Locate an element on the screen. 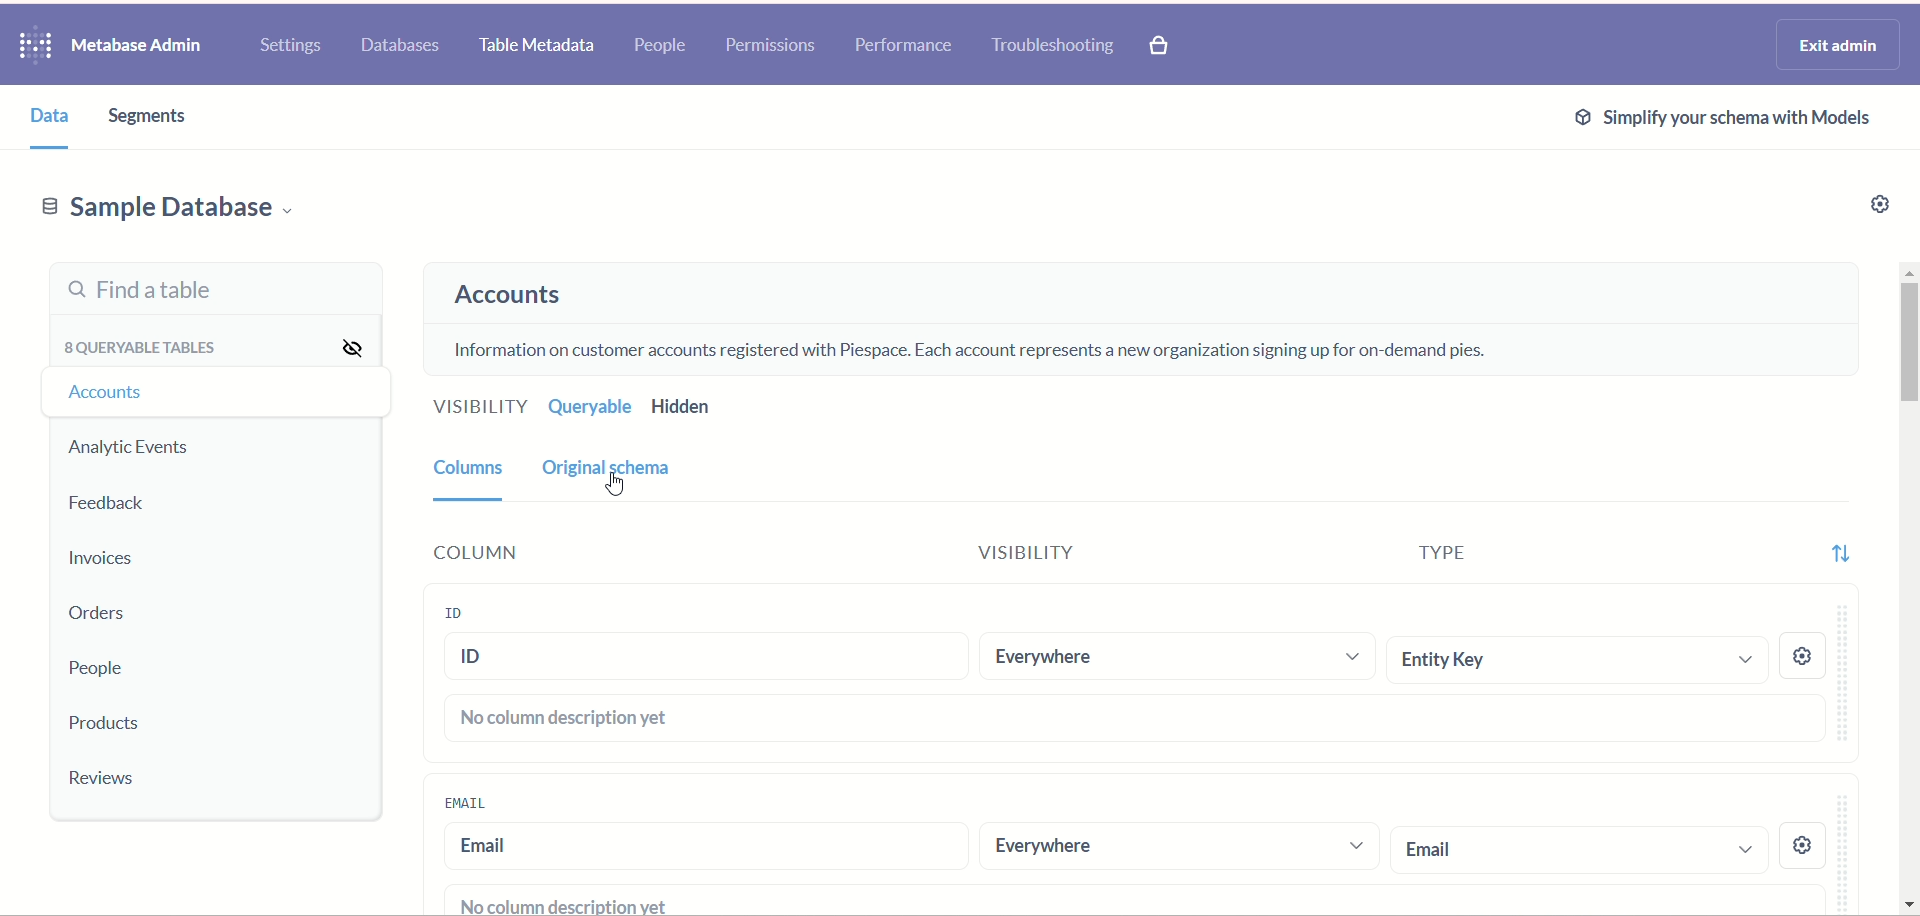 Image resolution: width=1920 pixels, height=916 pixels. table metadata is located at coordinates (538, 48).